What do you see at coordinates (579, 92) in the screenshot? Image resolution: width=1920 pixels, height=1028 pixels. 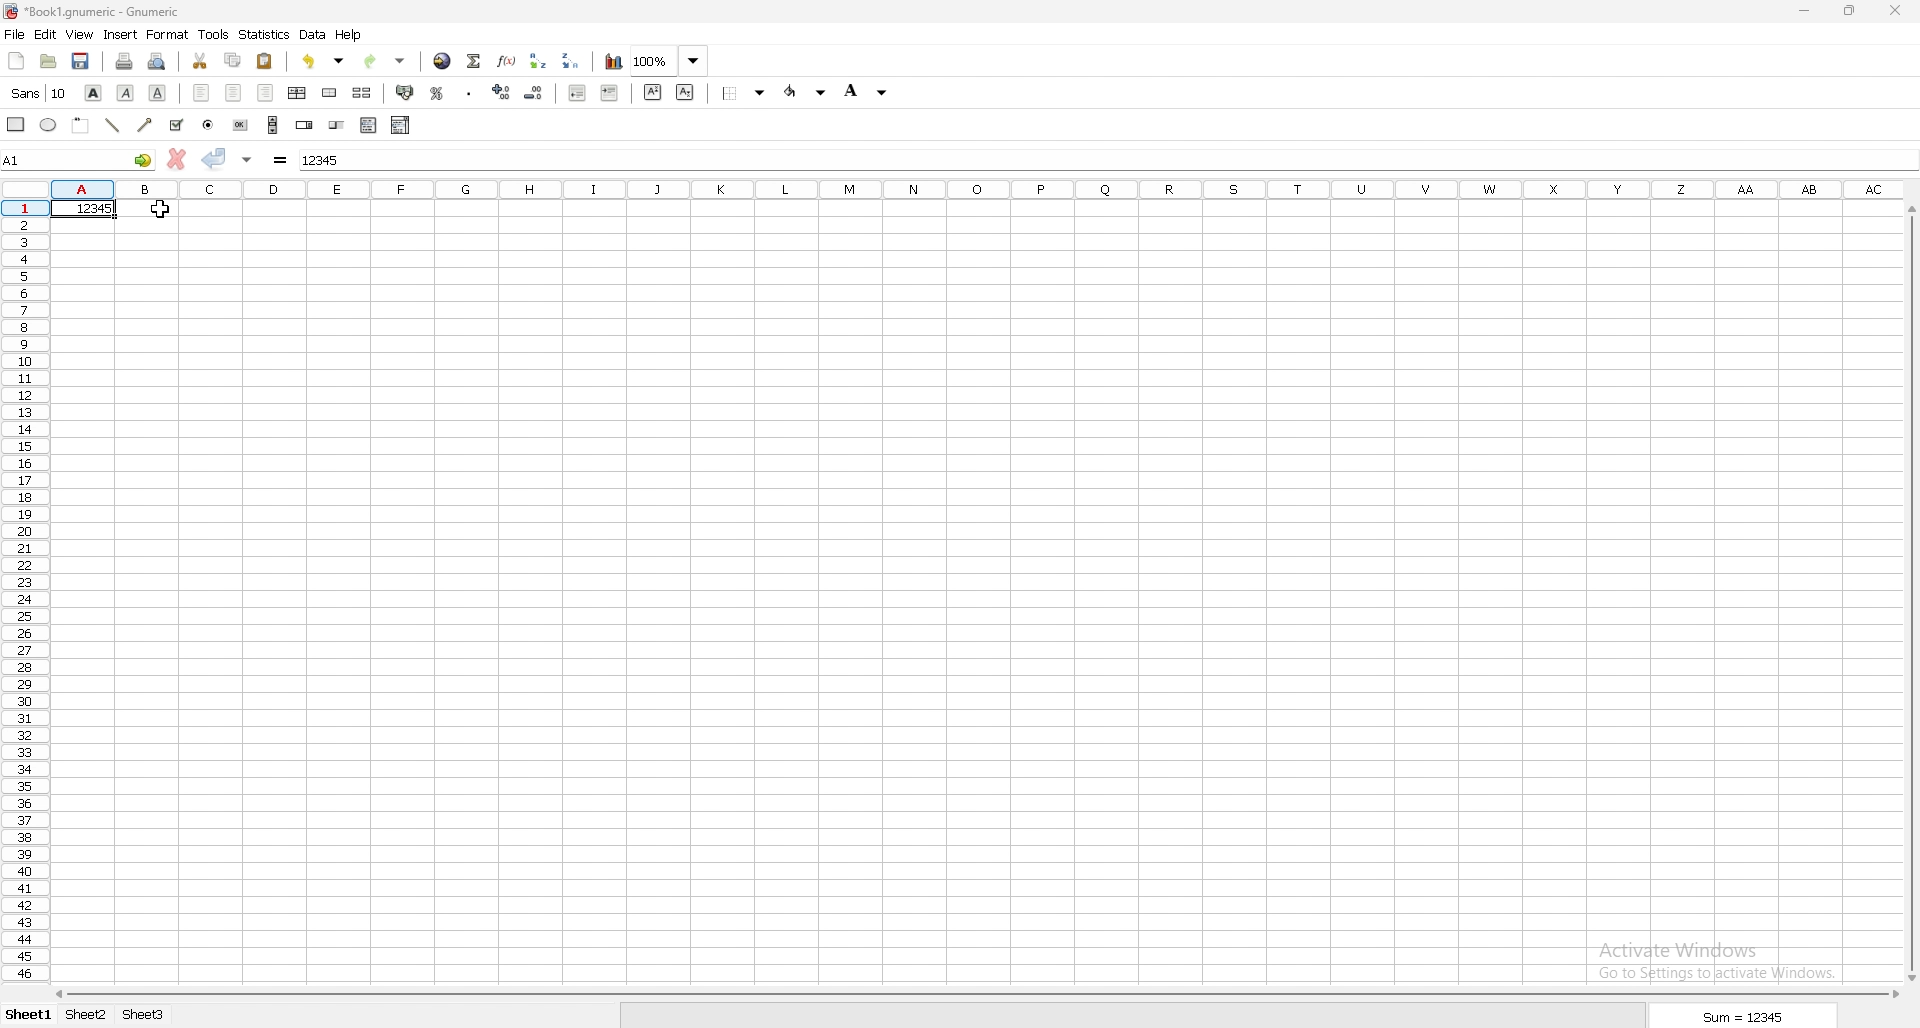 I see `decrease indent` at bounding box center [579, 92].